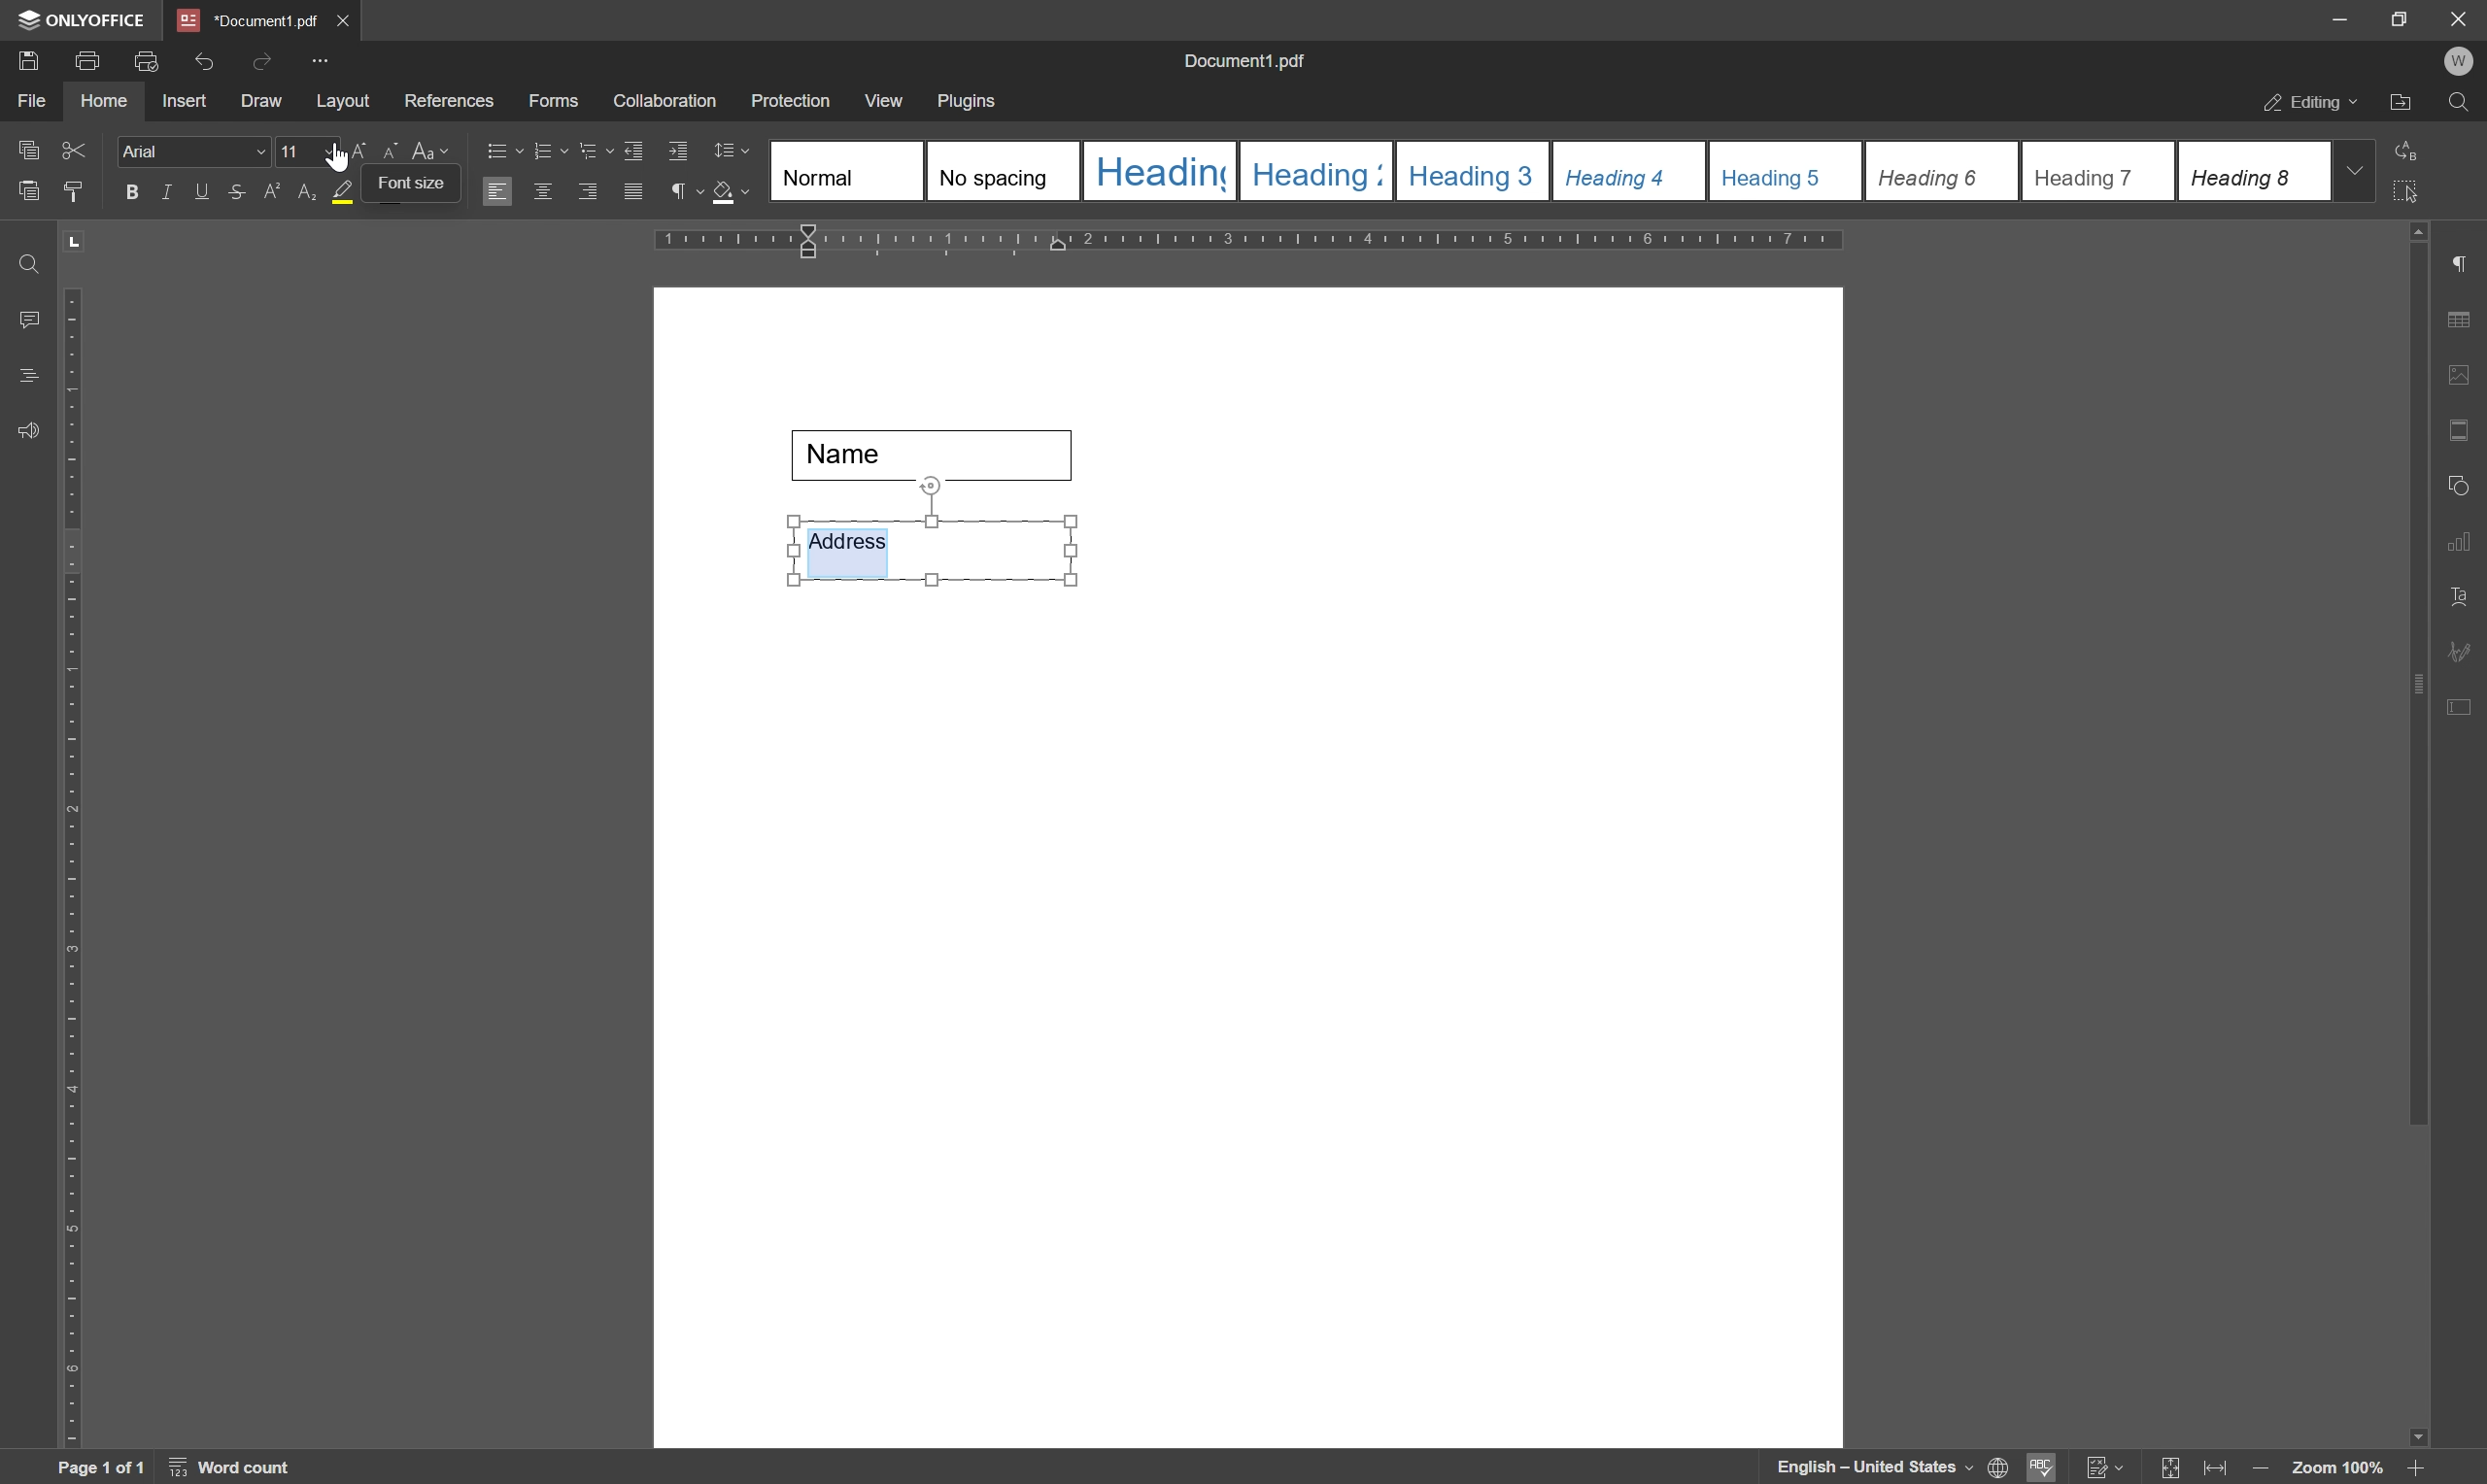  Describe the element at coordinates (28, 432) in the screenshot. I see `feedback & support` at that location.